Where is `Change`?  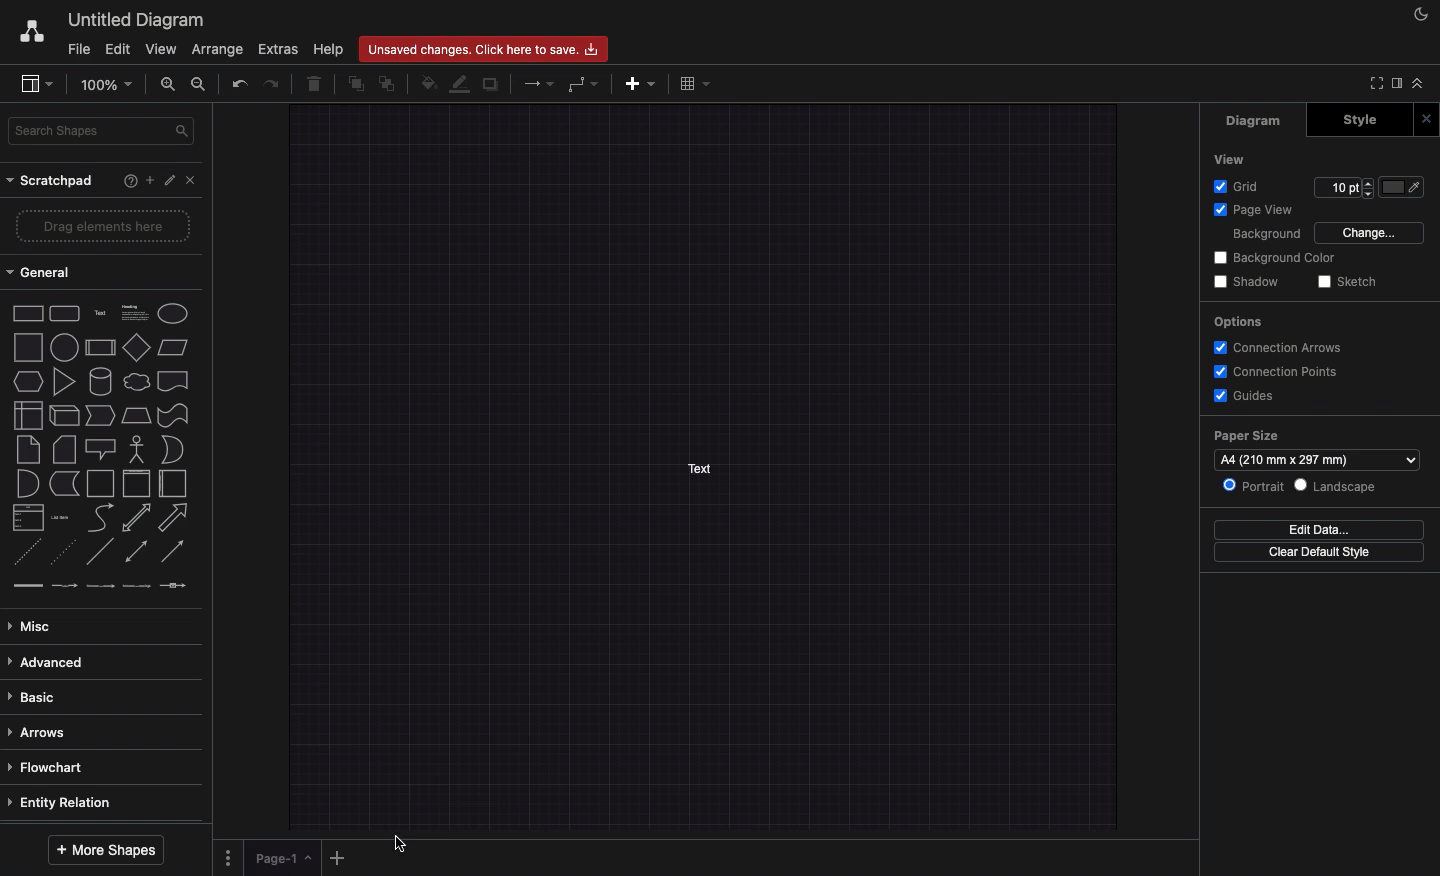
Change is located at coordinates (1371, 232).